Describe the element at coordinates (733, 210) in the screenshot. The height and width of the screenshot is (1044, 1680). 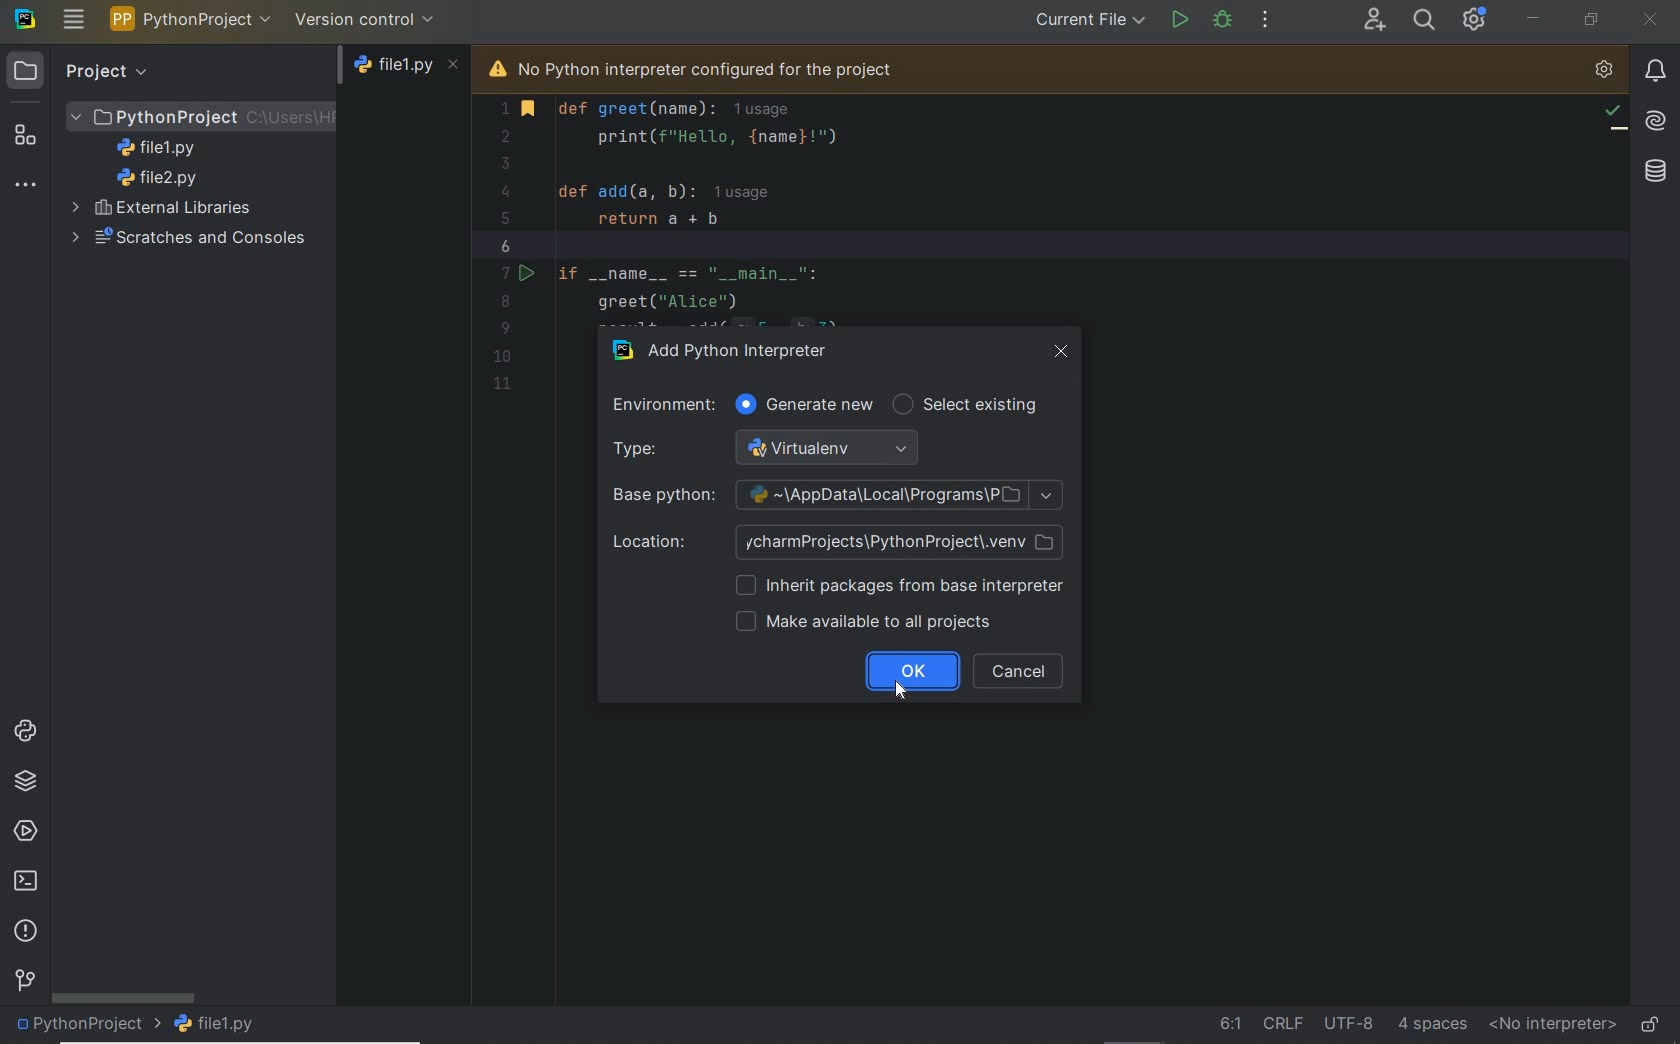
I see `codes` at that location.